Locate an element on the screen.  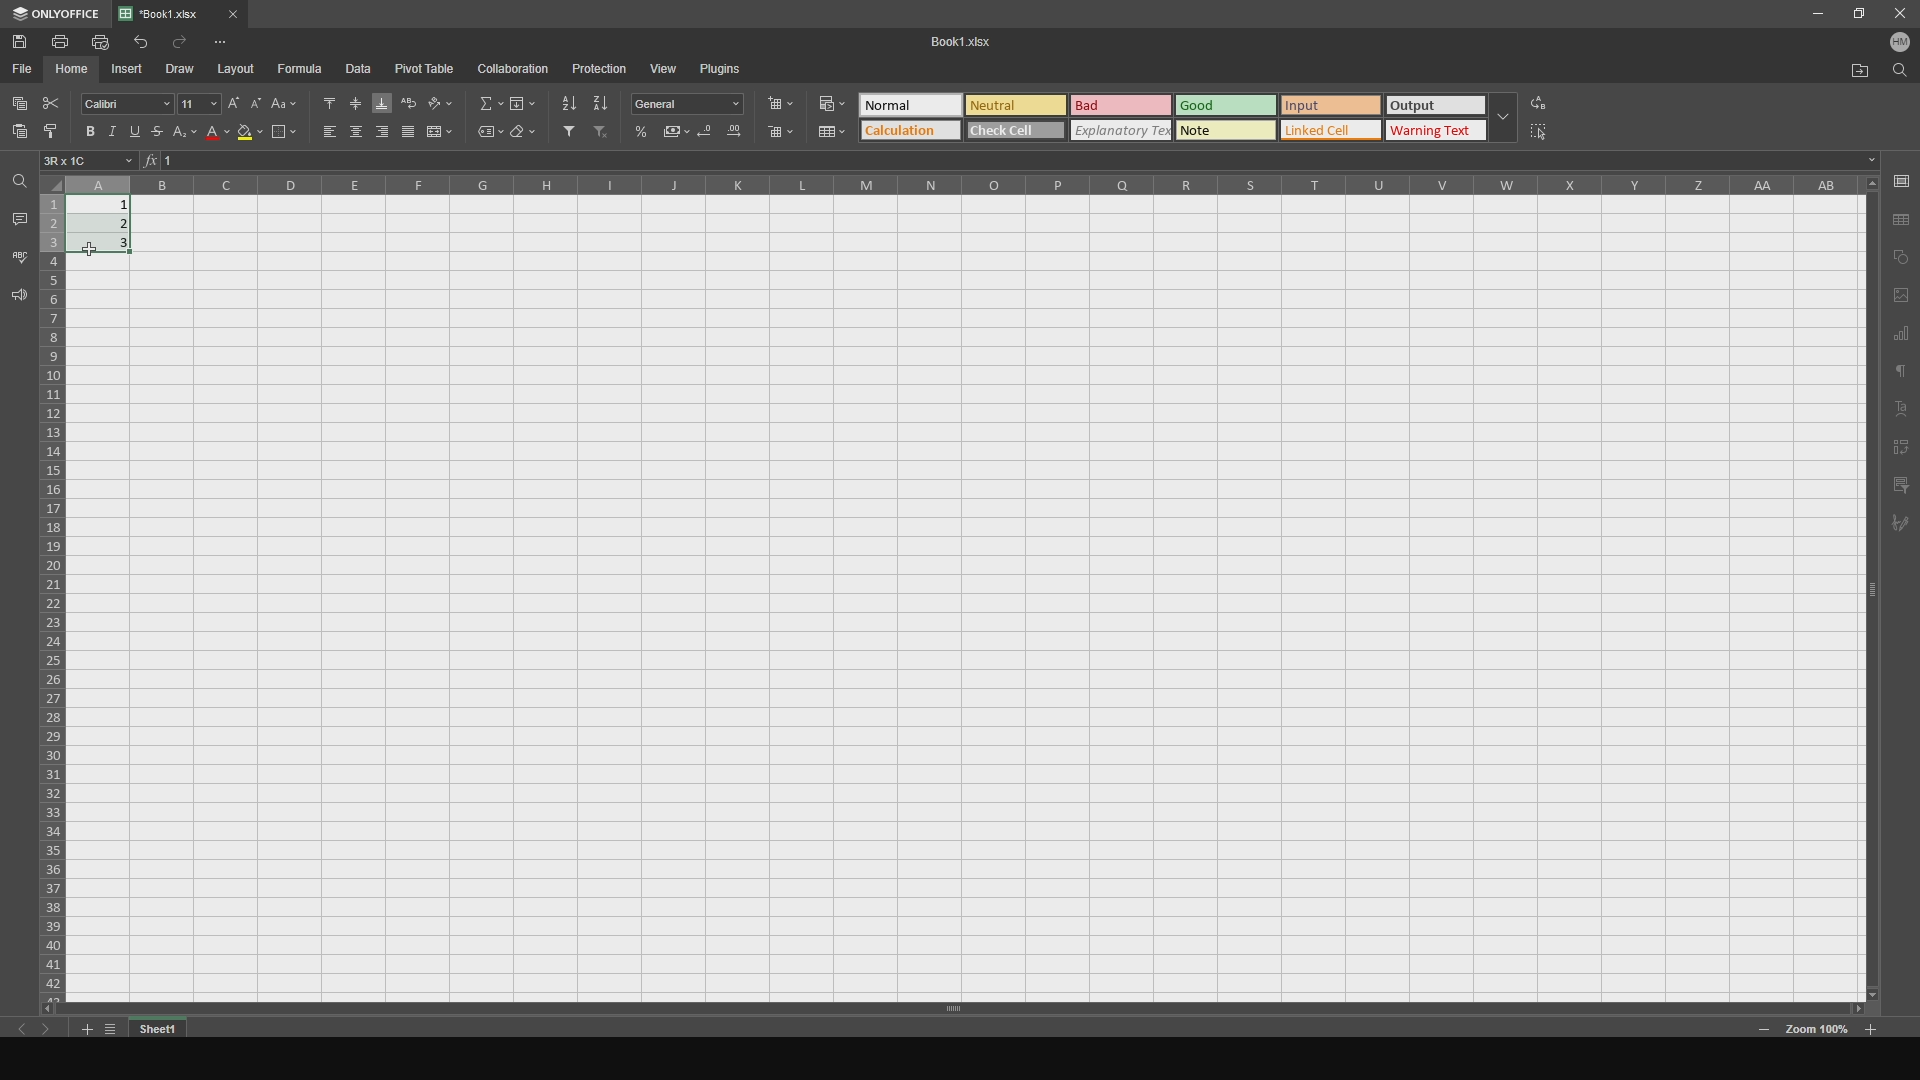
zoom in is located at coordinates (1764, 1031).